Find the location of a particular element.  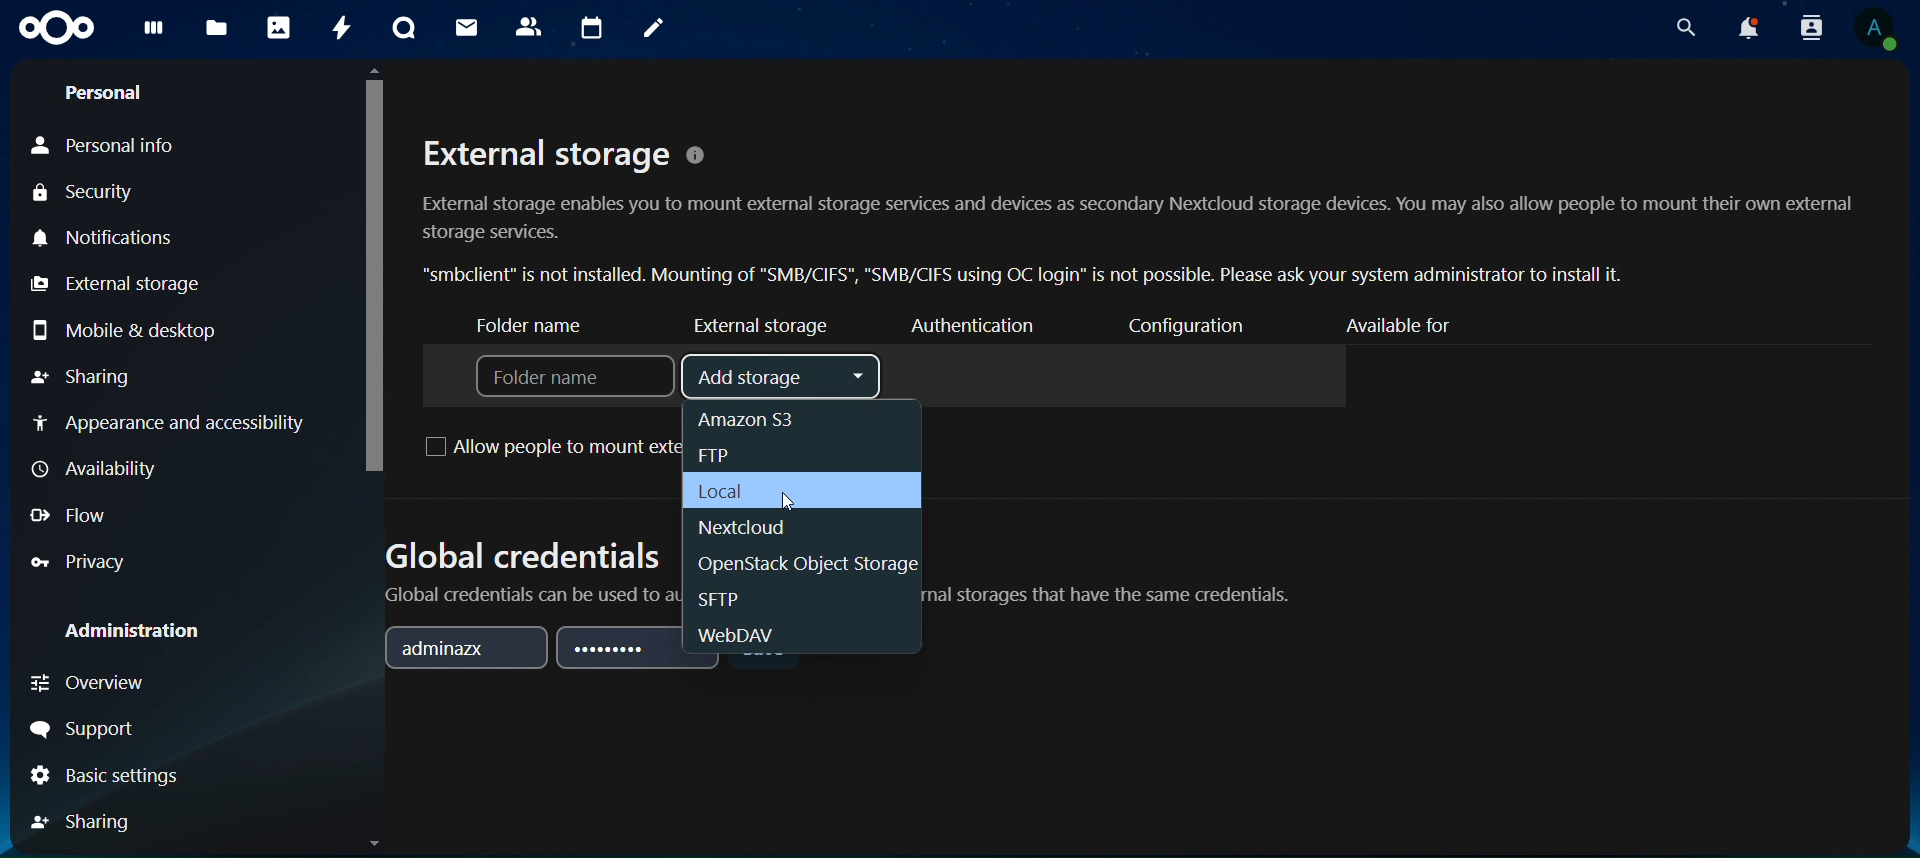

security is located at coordinates (101, 192).